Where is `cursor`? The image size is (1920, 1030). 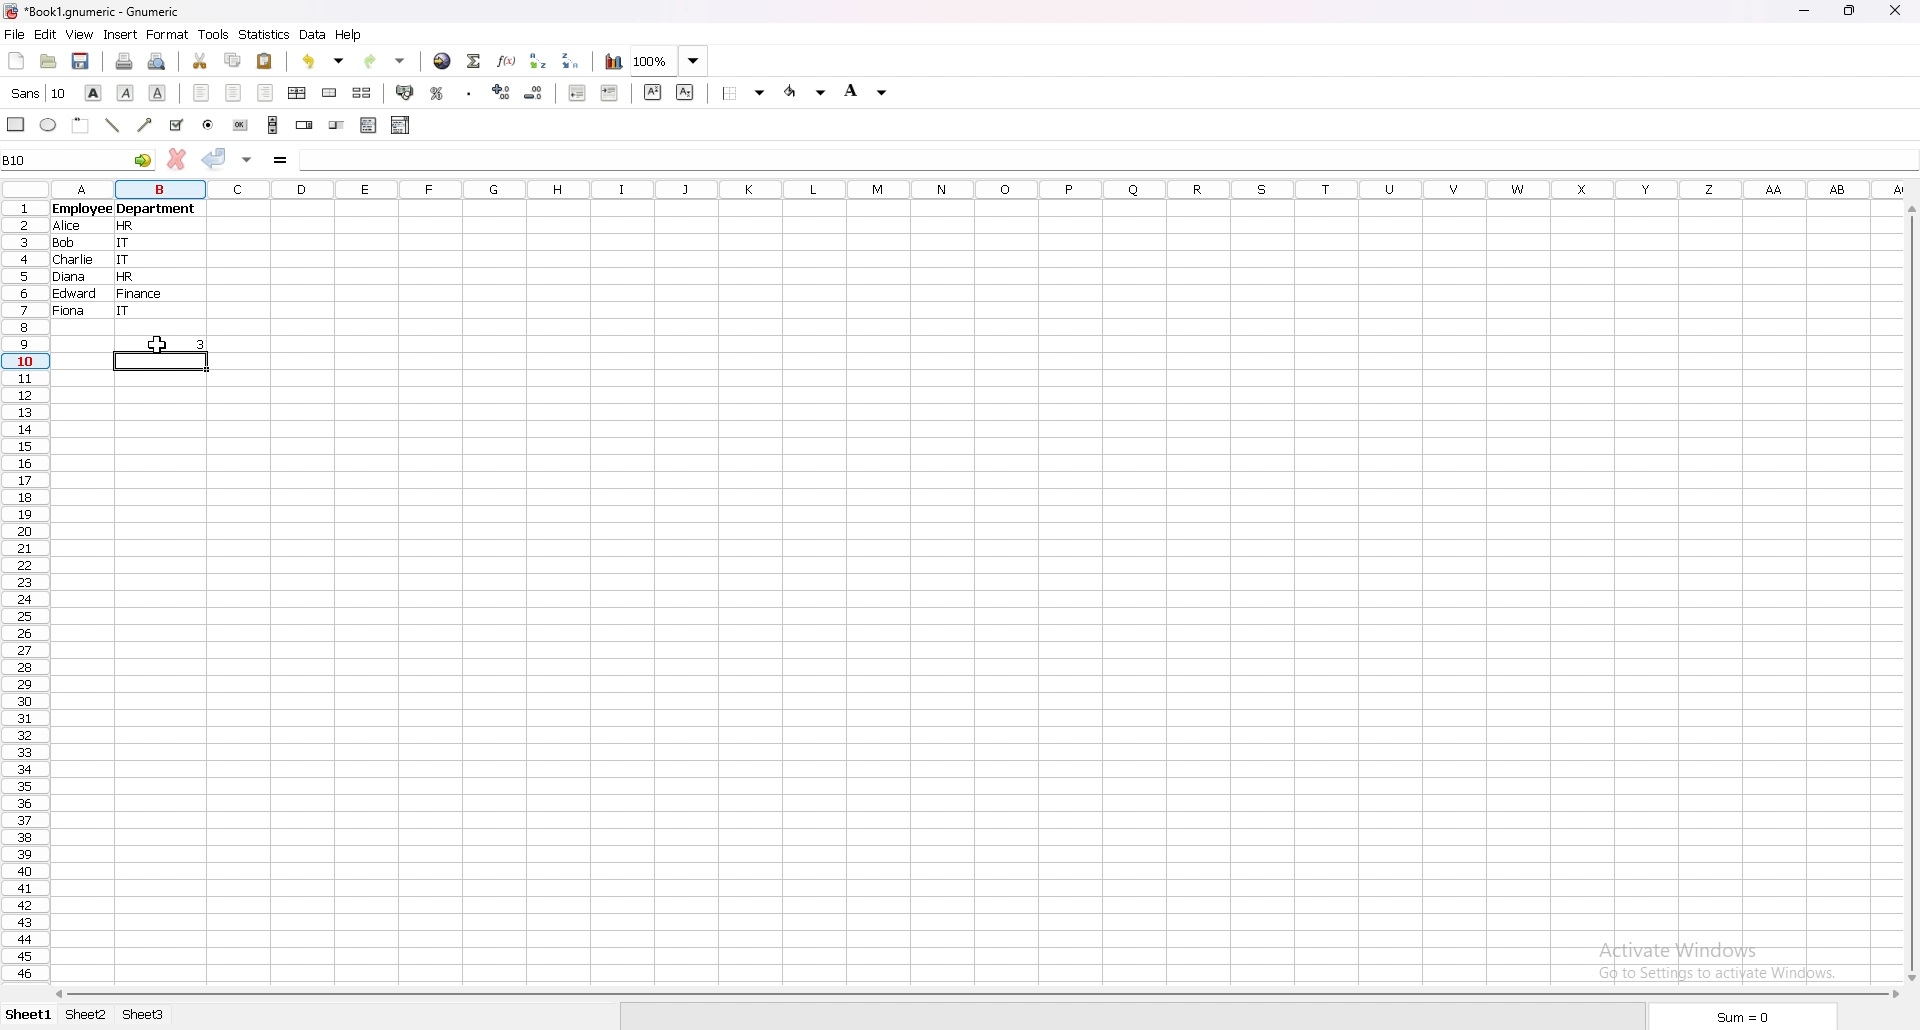
cursor is located at coordinates (156, 344).